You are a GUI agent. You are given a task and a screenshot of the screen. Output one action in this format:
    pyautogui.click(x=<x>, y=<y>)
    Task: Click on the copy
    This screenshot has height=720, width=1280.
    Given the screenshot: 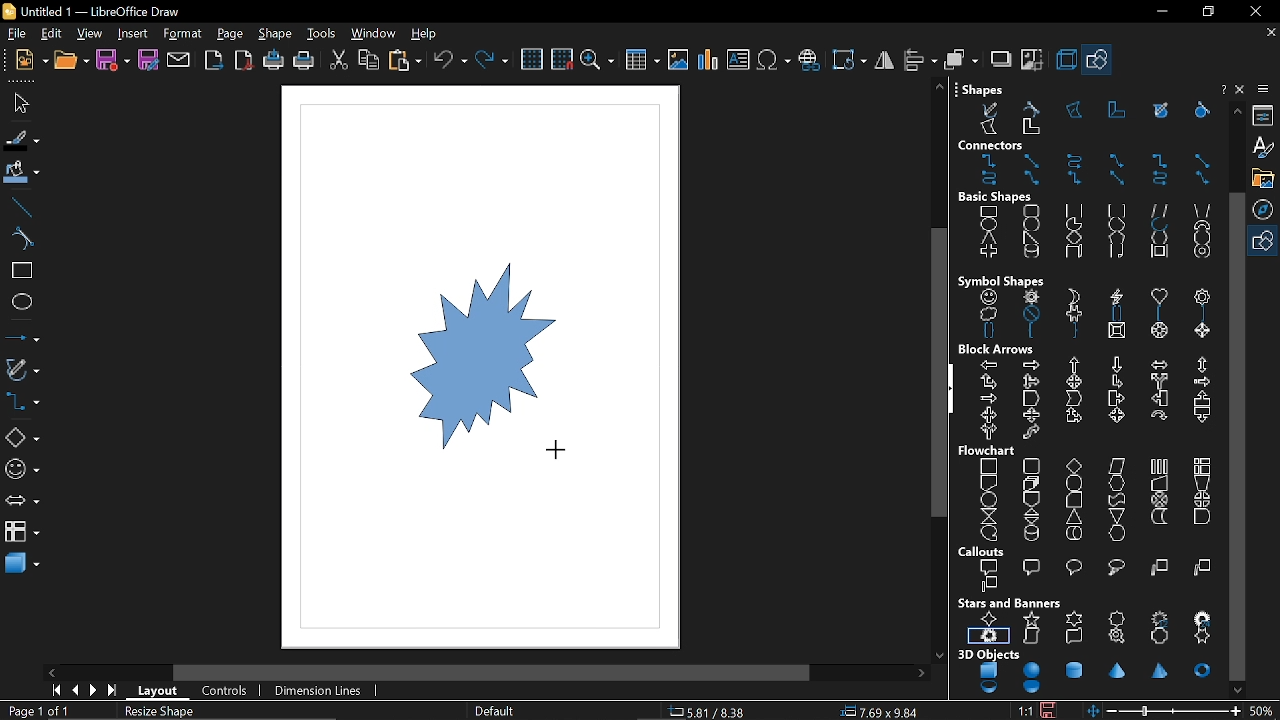 What is the action you would take?
    pyautogui.click(x=368, y=60)
    